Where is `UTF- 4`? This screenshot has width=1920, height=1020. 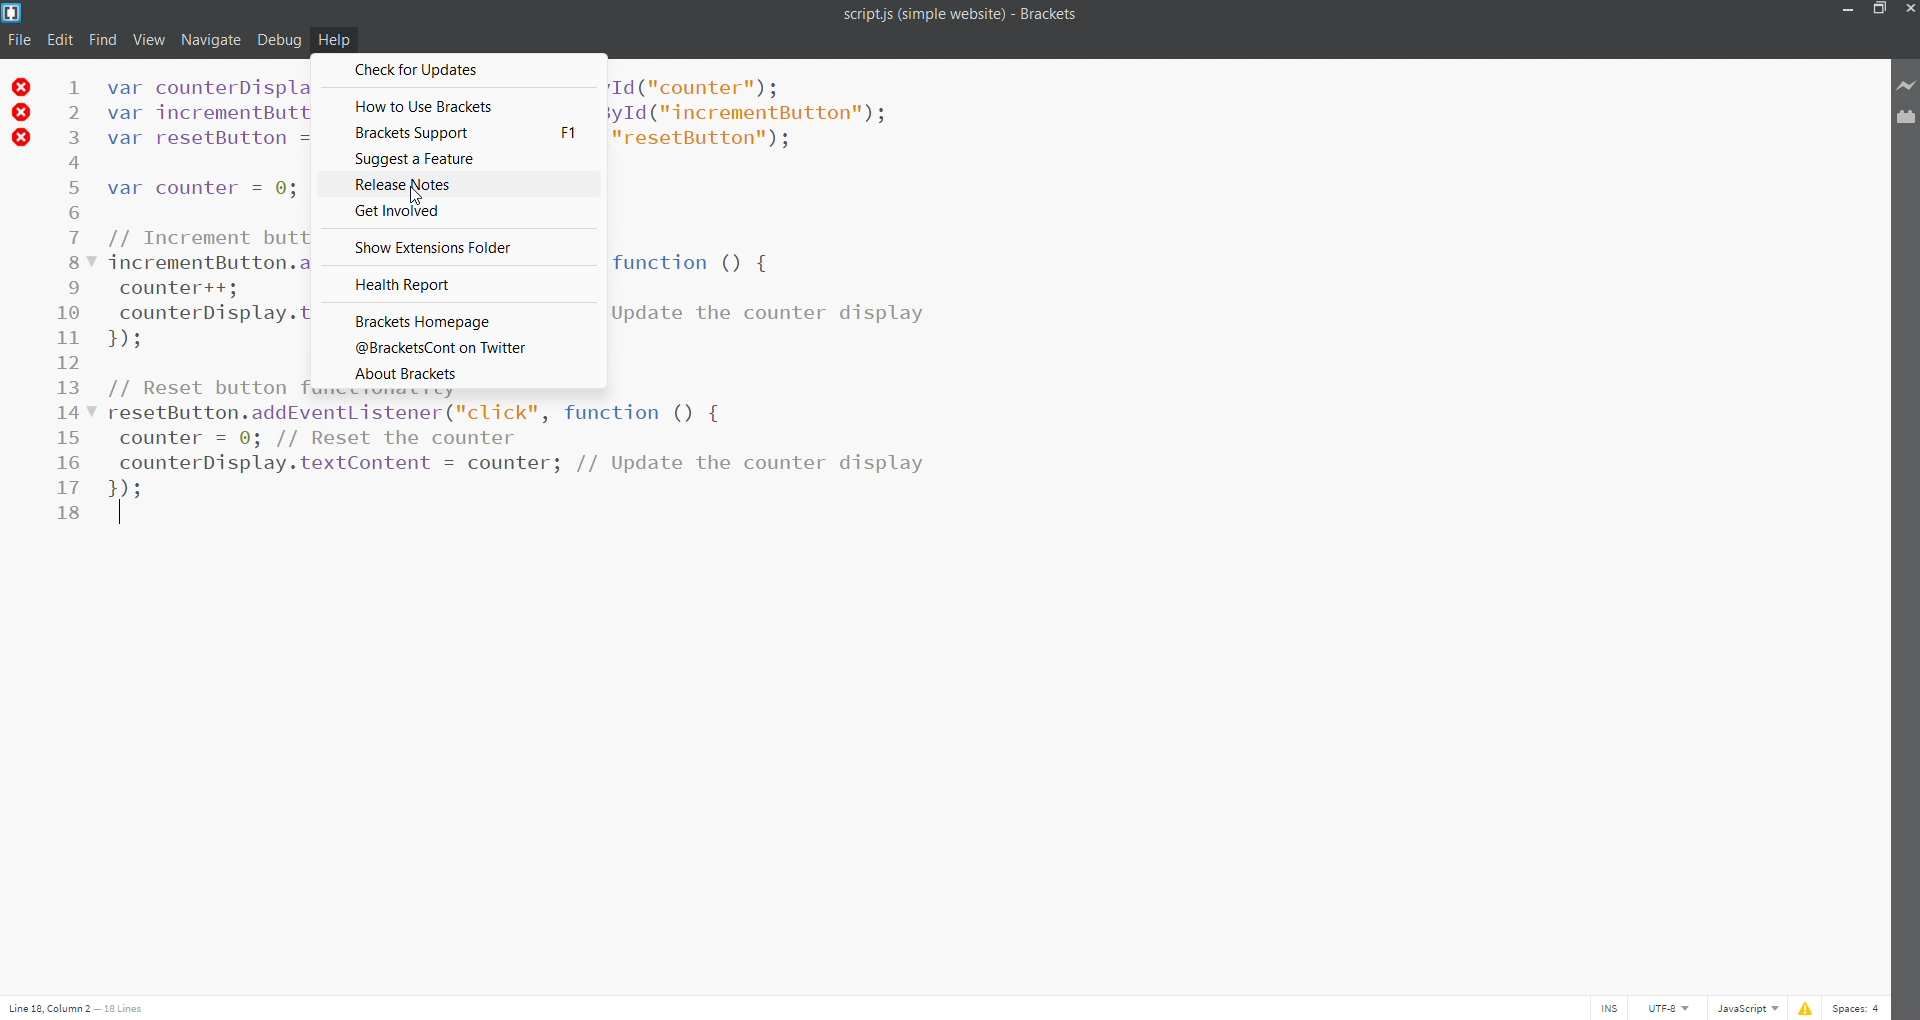 UTF- 4 is located at coordinates (1675, 1008).